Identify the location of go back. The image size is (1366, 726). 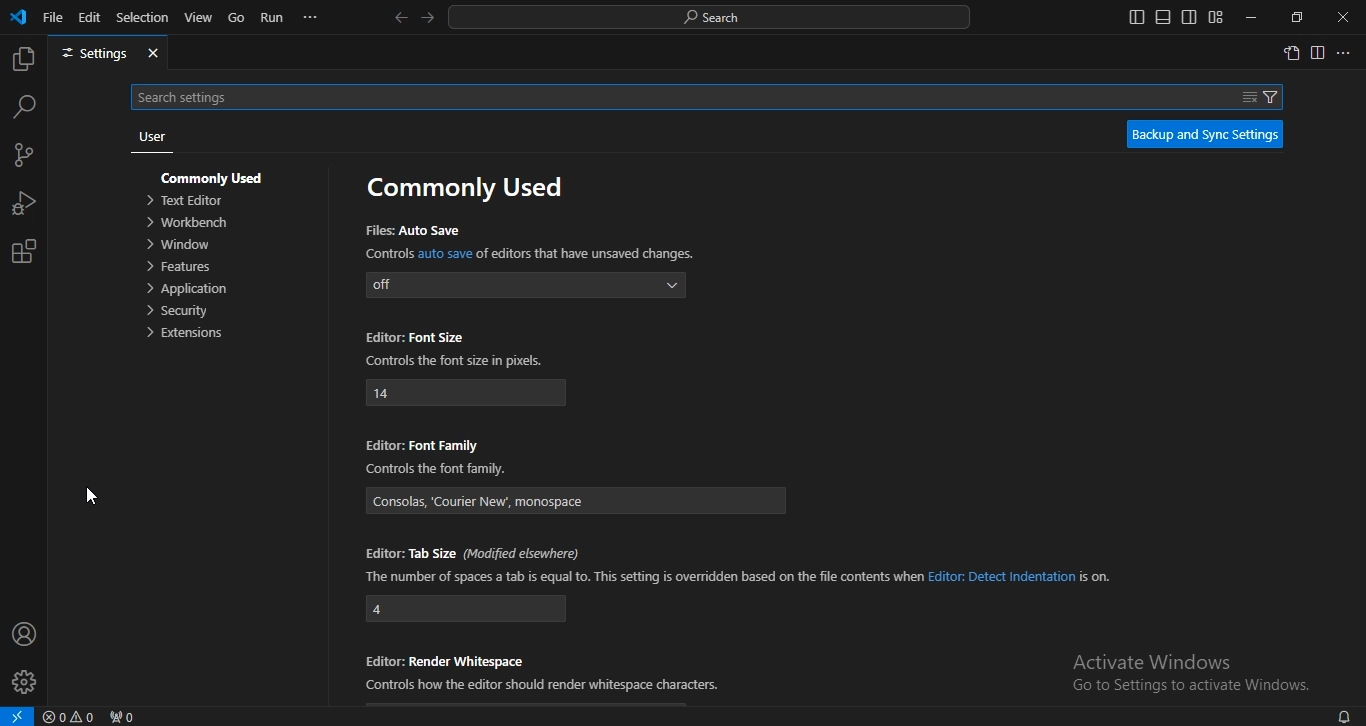
(400, 18).